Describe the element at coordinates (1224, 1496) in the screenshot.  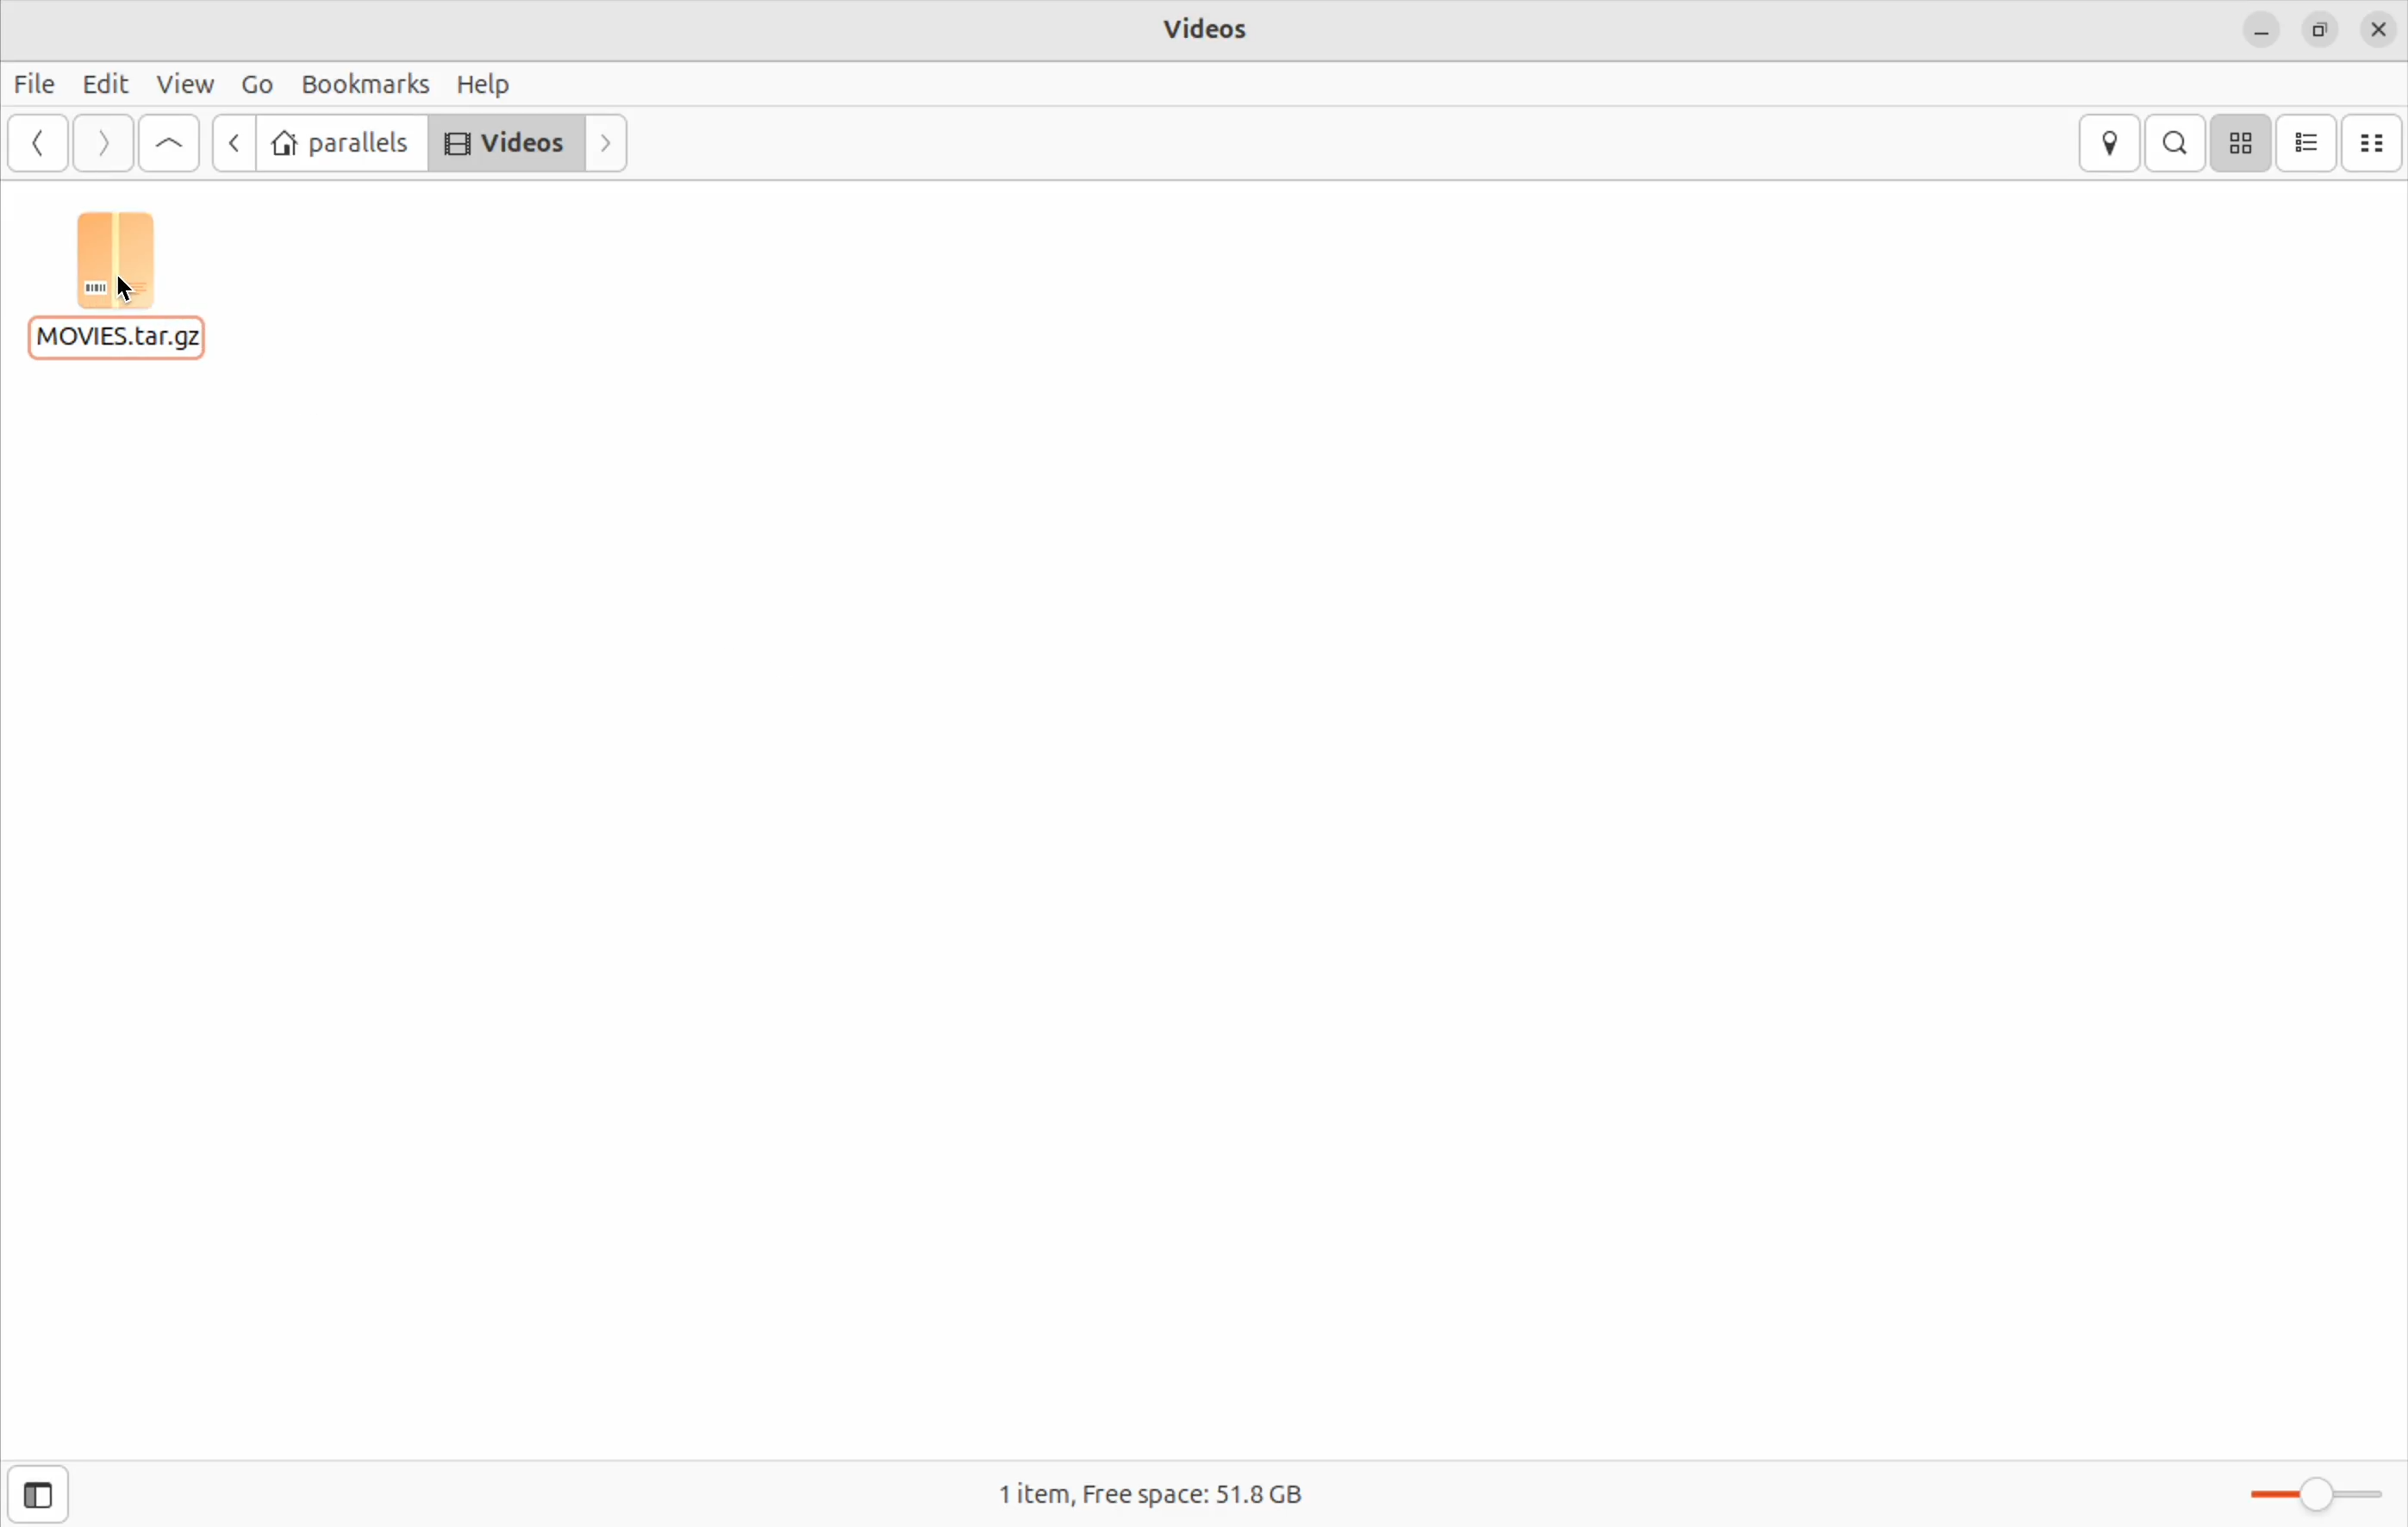
I see `free spaces` at that location.